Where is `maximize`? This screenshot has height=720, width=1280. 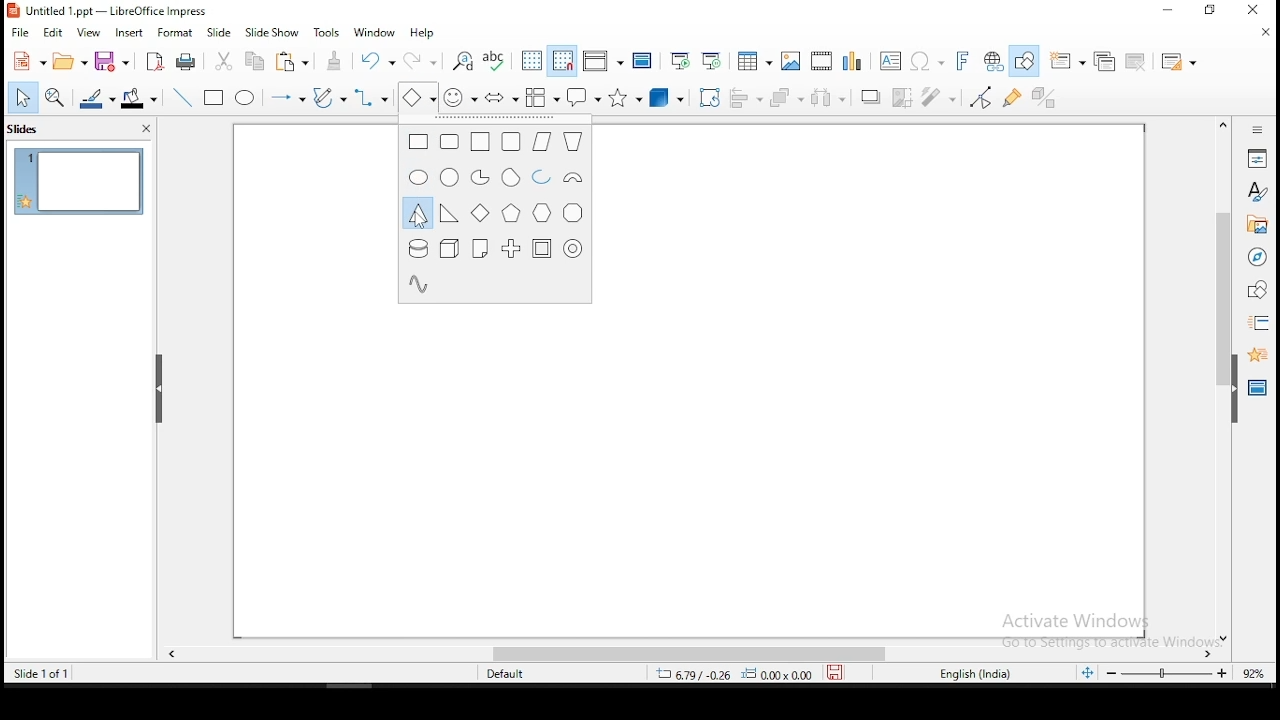
maximize is located at coordinates (1213, 11).